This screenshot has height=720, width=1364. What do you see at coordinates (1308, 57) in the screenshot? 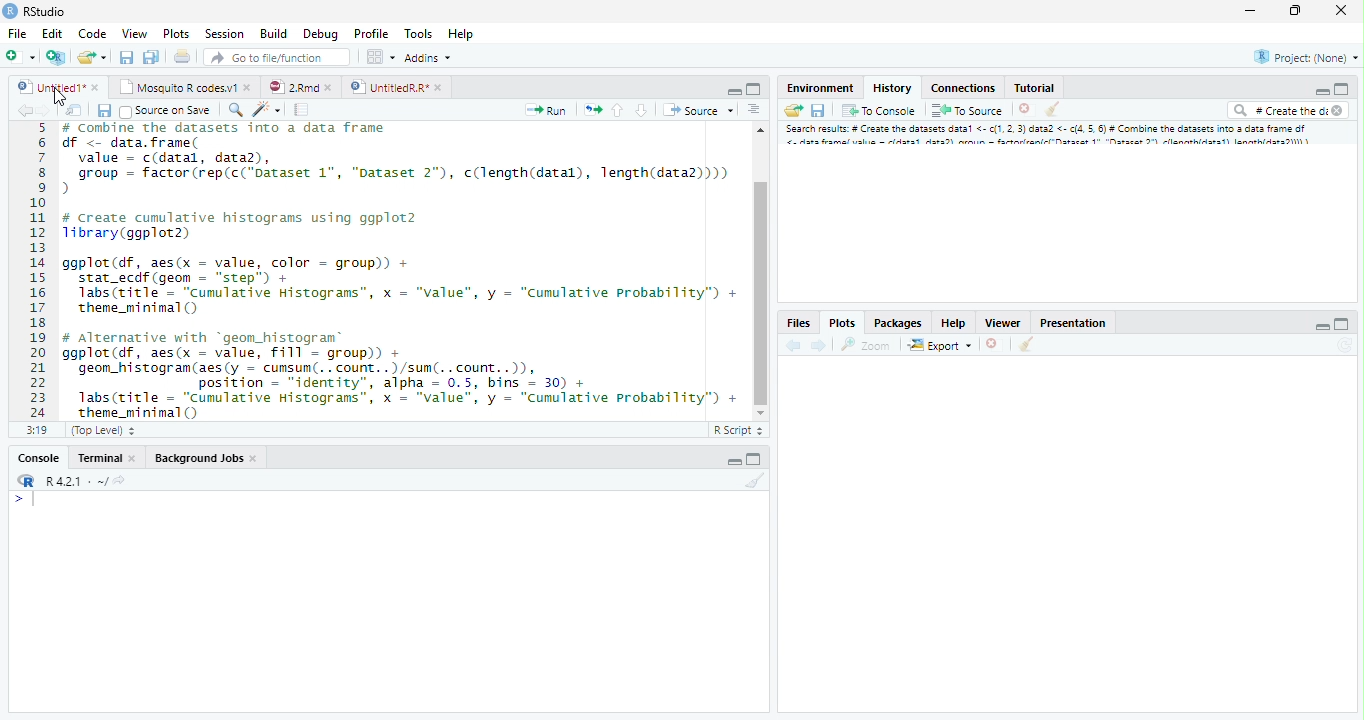
I see `Project (None)` at bounding box center [1308, 57].